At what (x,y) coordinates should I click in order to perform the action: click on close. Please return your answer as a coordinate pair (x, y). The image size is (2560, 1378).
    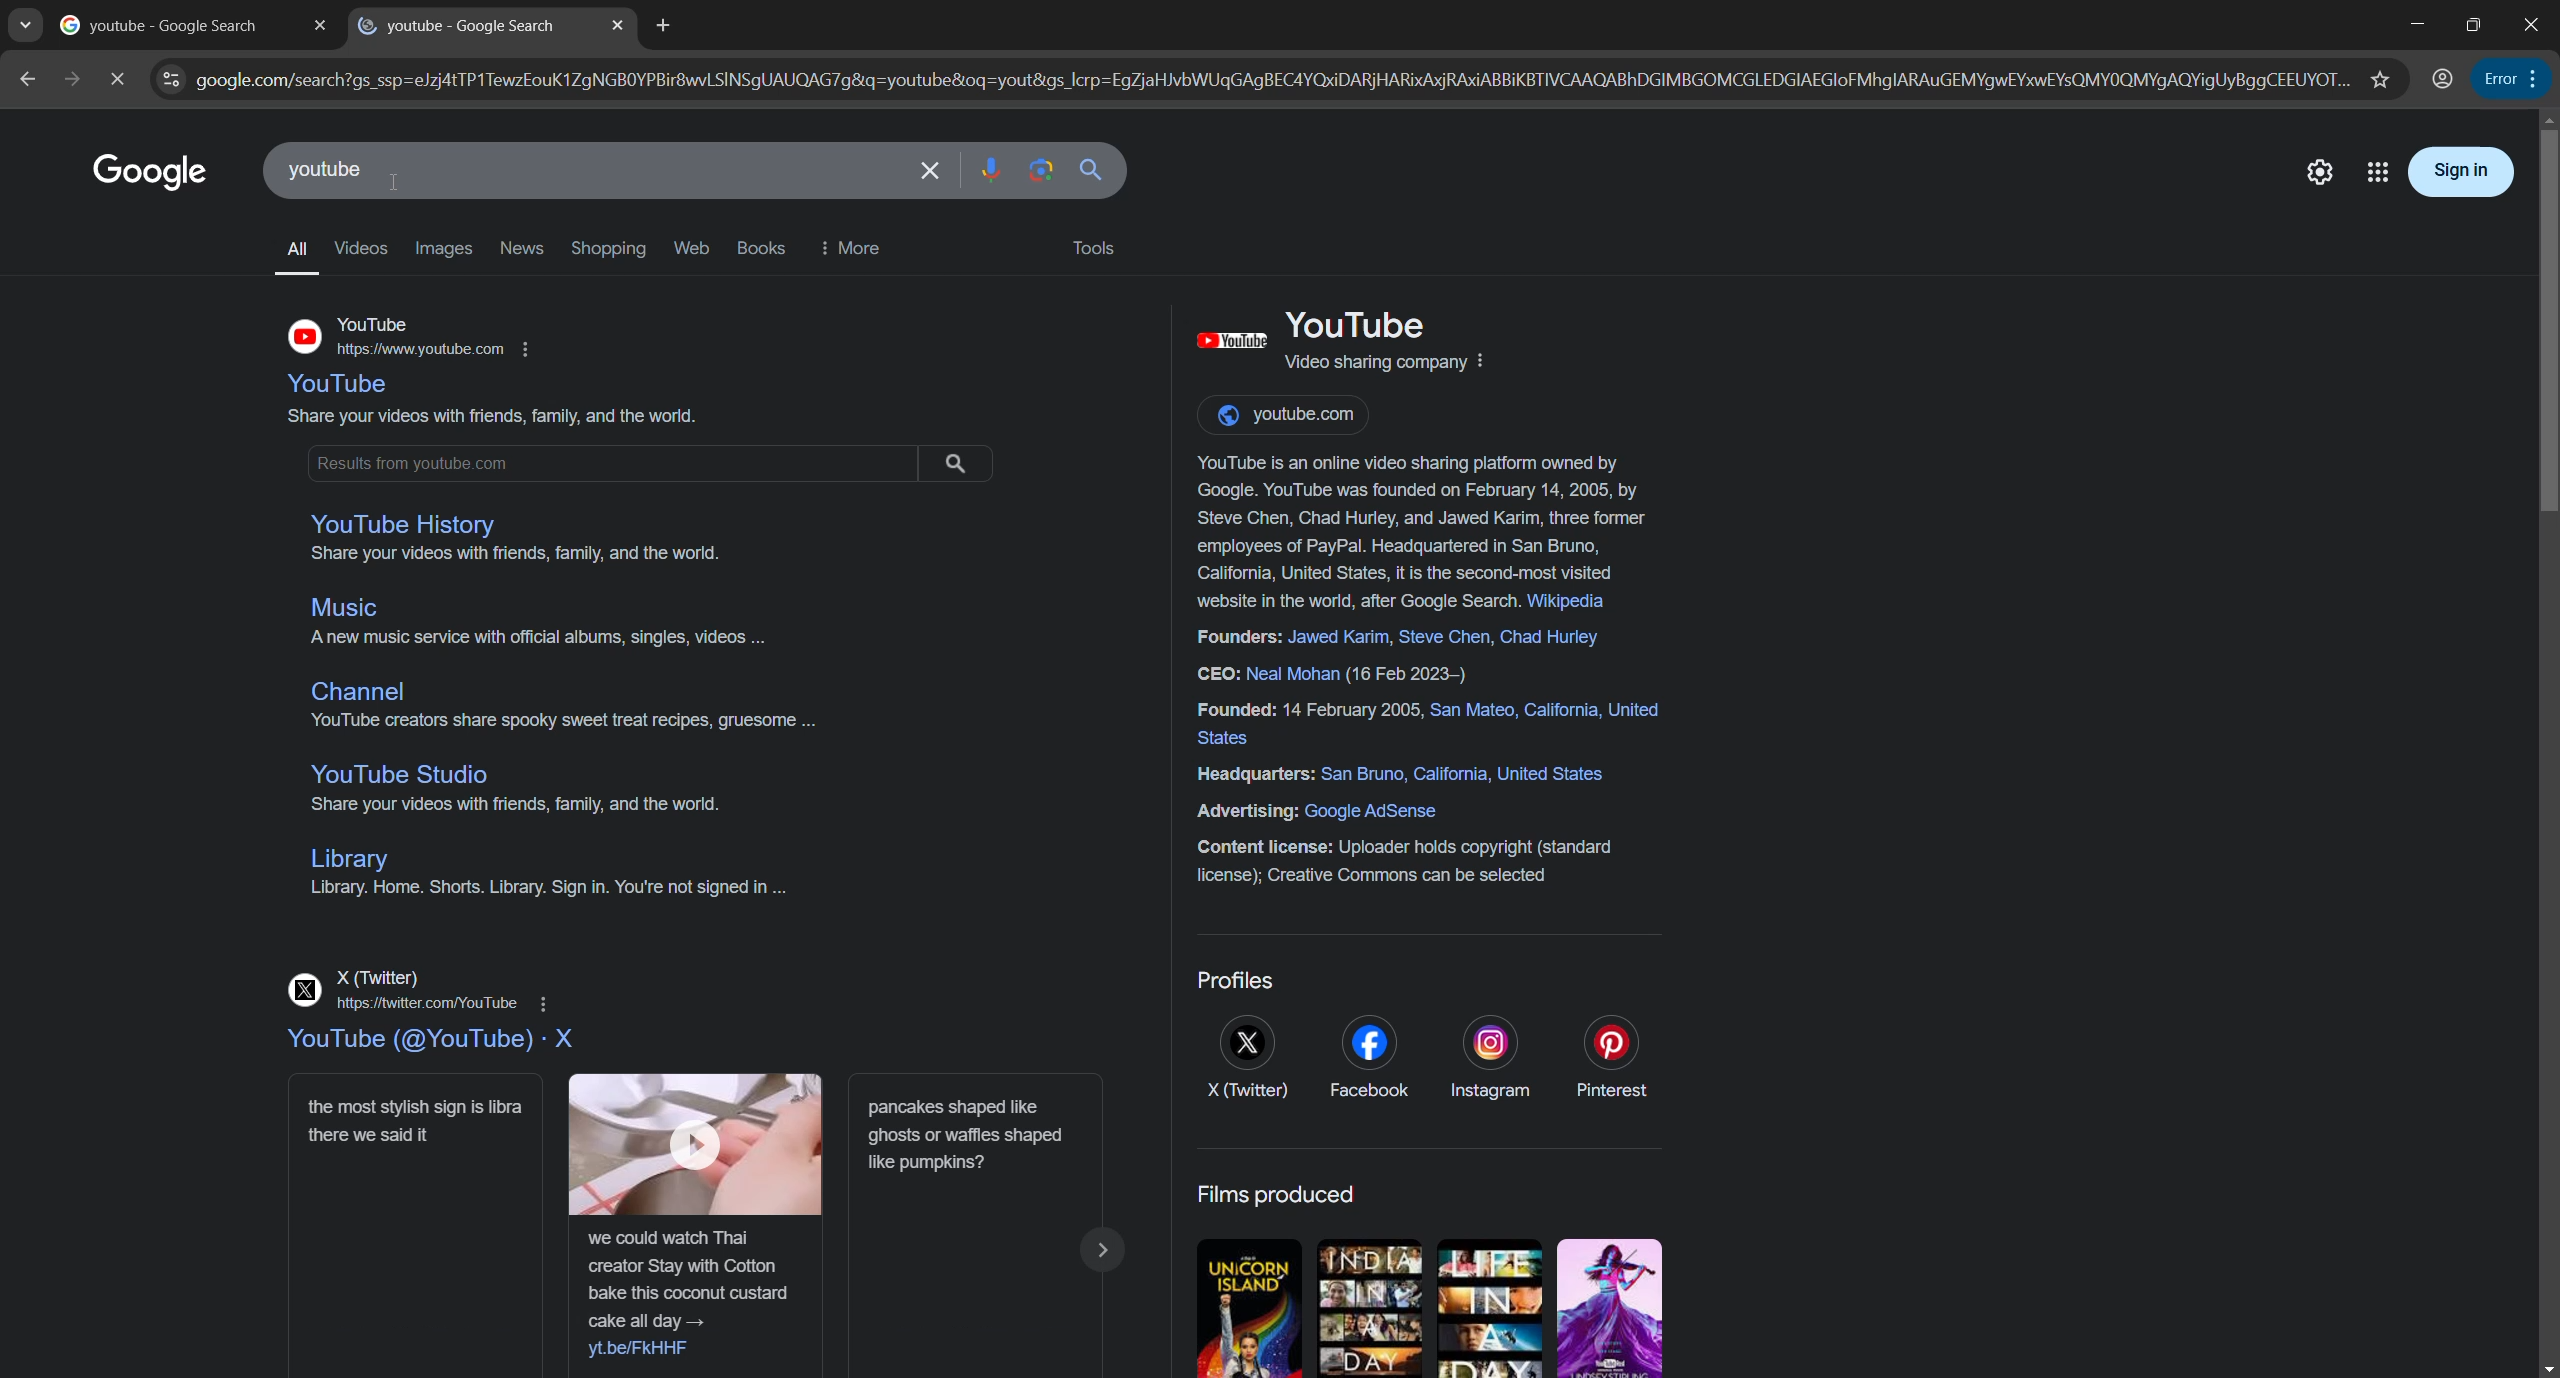
    Looking at the image, I should click on (618, 26).